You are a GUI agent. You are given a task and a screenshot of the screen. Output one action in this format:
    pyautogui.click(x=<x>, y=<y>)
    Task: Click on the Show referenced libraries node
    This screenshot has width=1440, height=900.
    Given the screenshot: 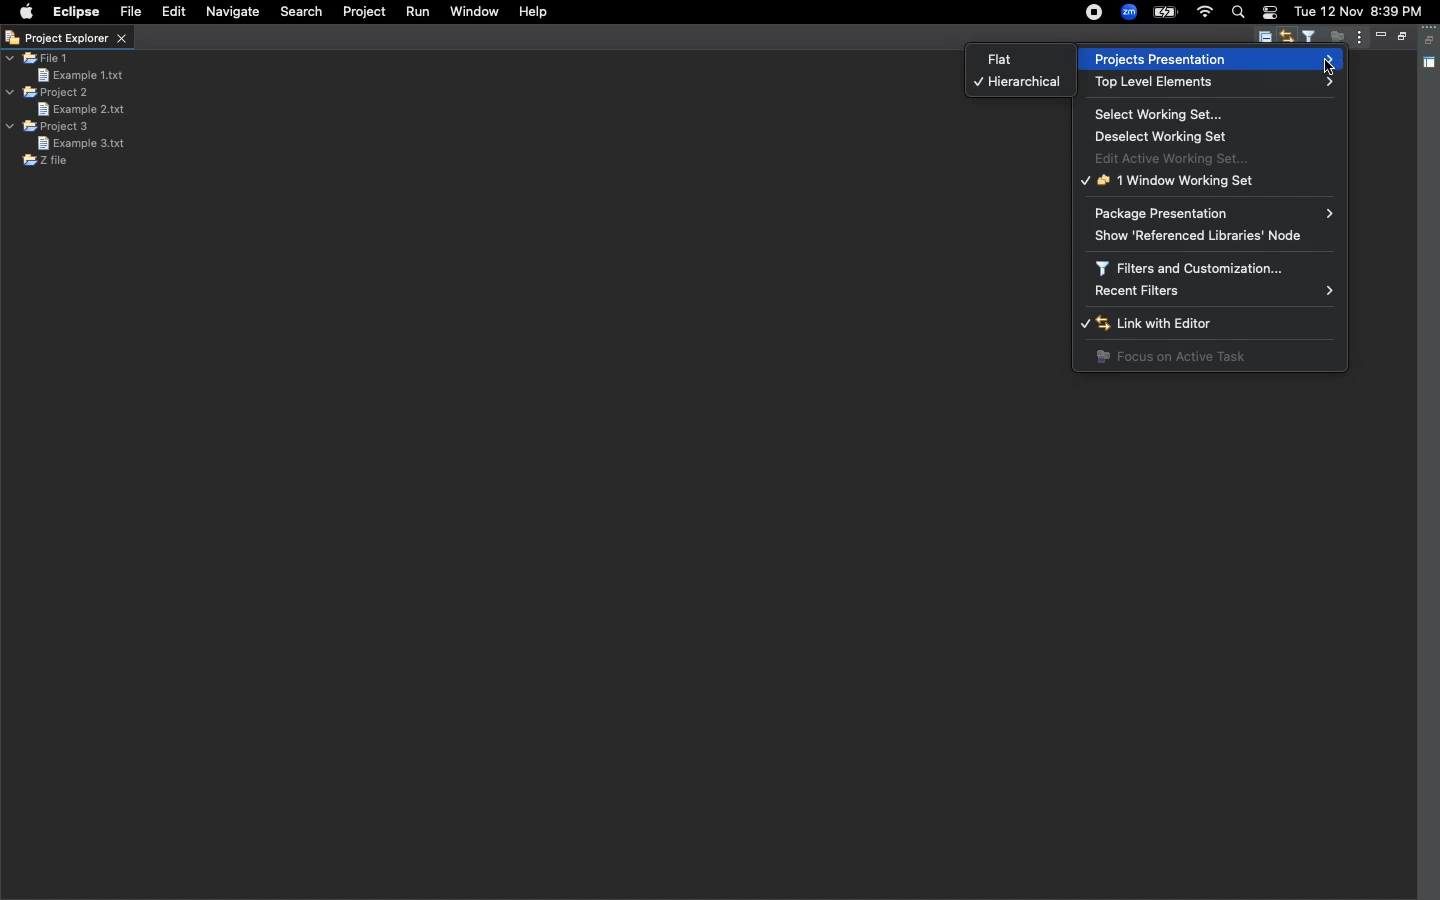 What is the action you would take?
    pyautogui.click(x=1210, y=235)
    